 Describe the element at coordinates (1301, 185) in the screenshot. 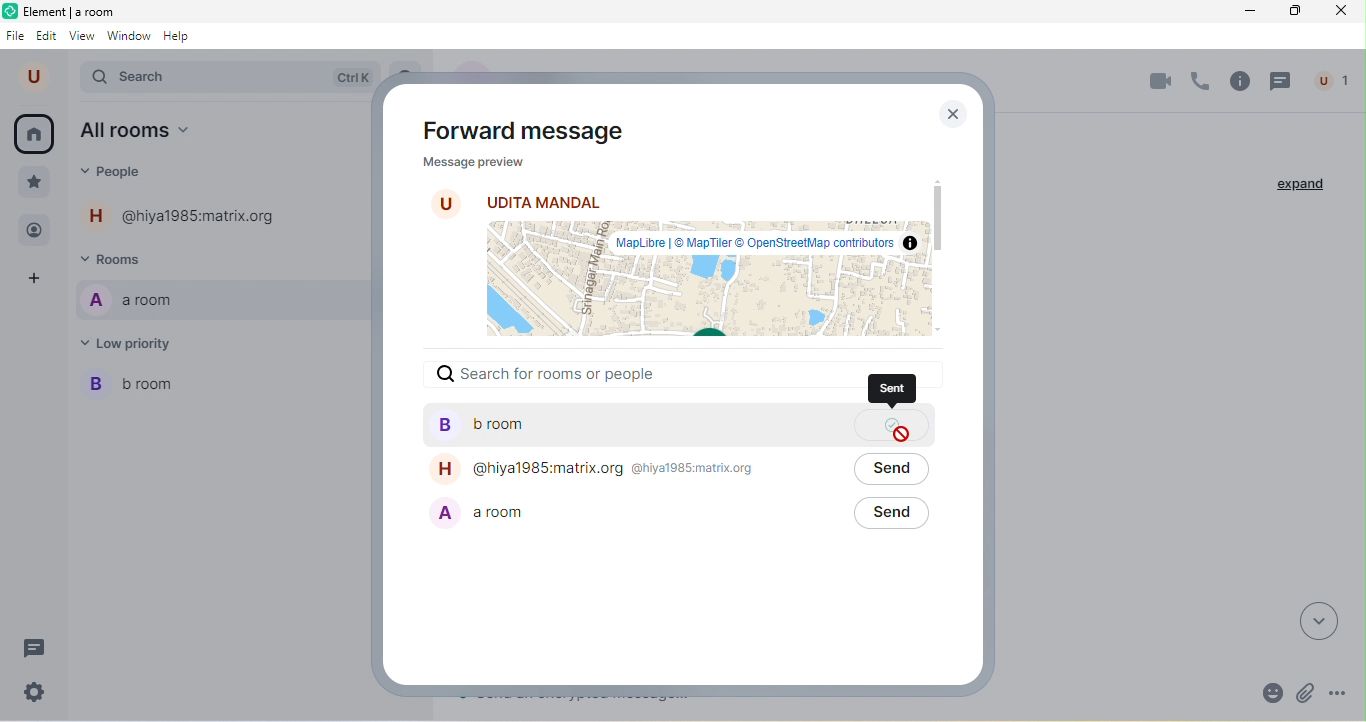

I see `expand` at that location.